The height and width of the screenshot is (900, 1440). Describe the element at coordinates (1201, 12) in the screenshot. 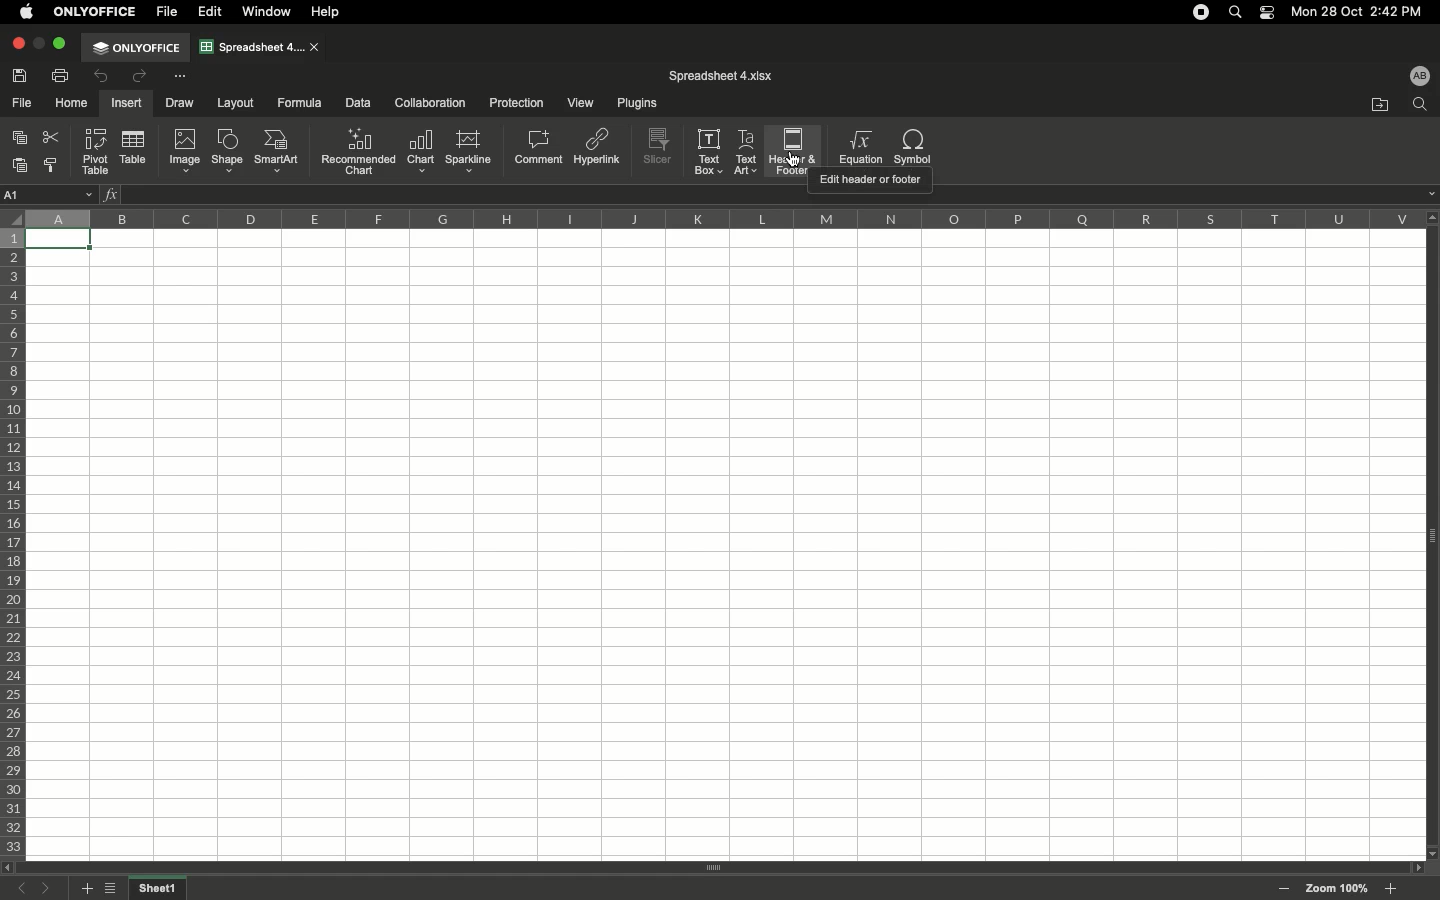

I see `Recording` at that location.